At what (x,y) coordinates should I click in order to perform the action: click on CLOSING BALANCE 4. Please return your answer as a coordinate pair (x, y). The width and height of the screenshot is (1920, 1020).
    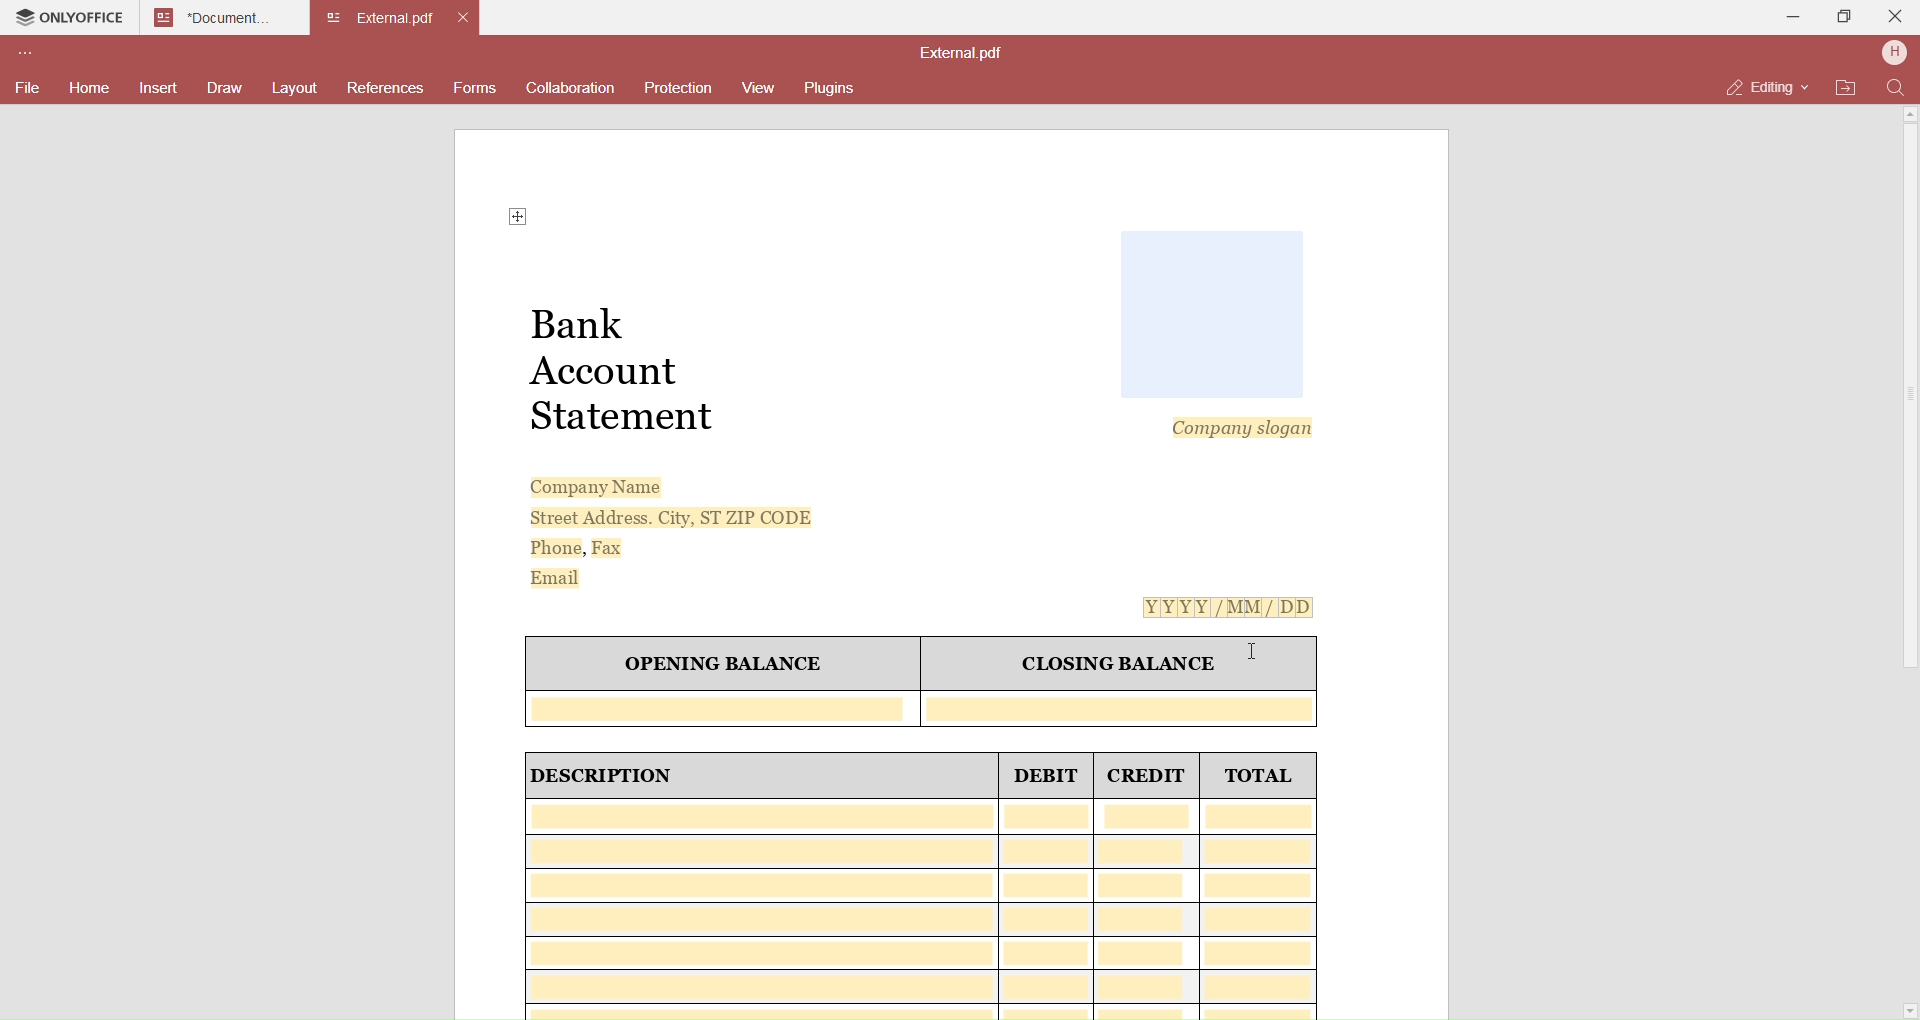
    Looking at the image, I should click on (1113, 661).